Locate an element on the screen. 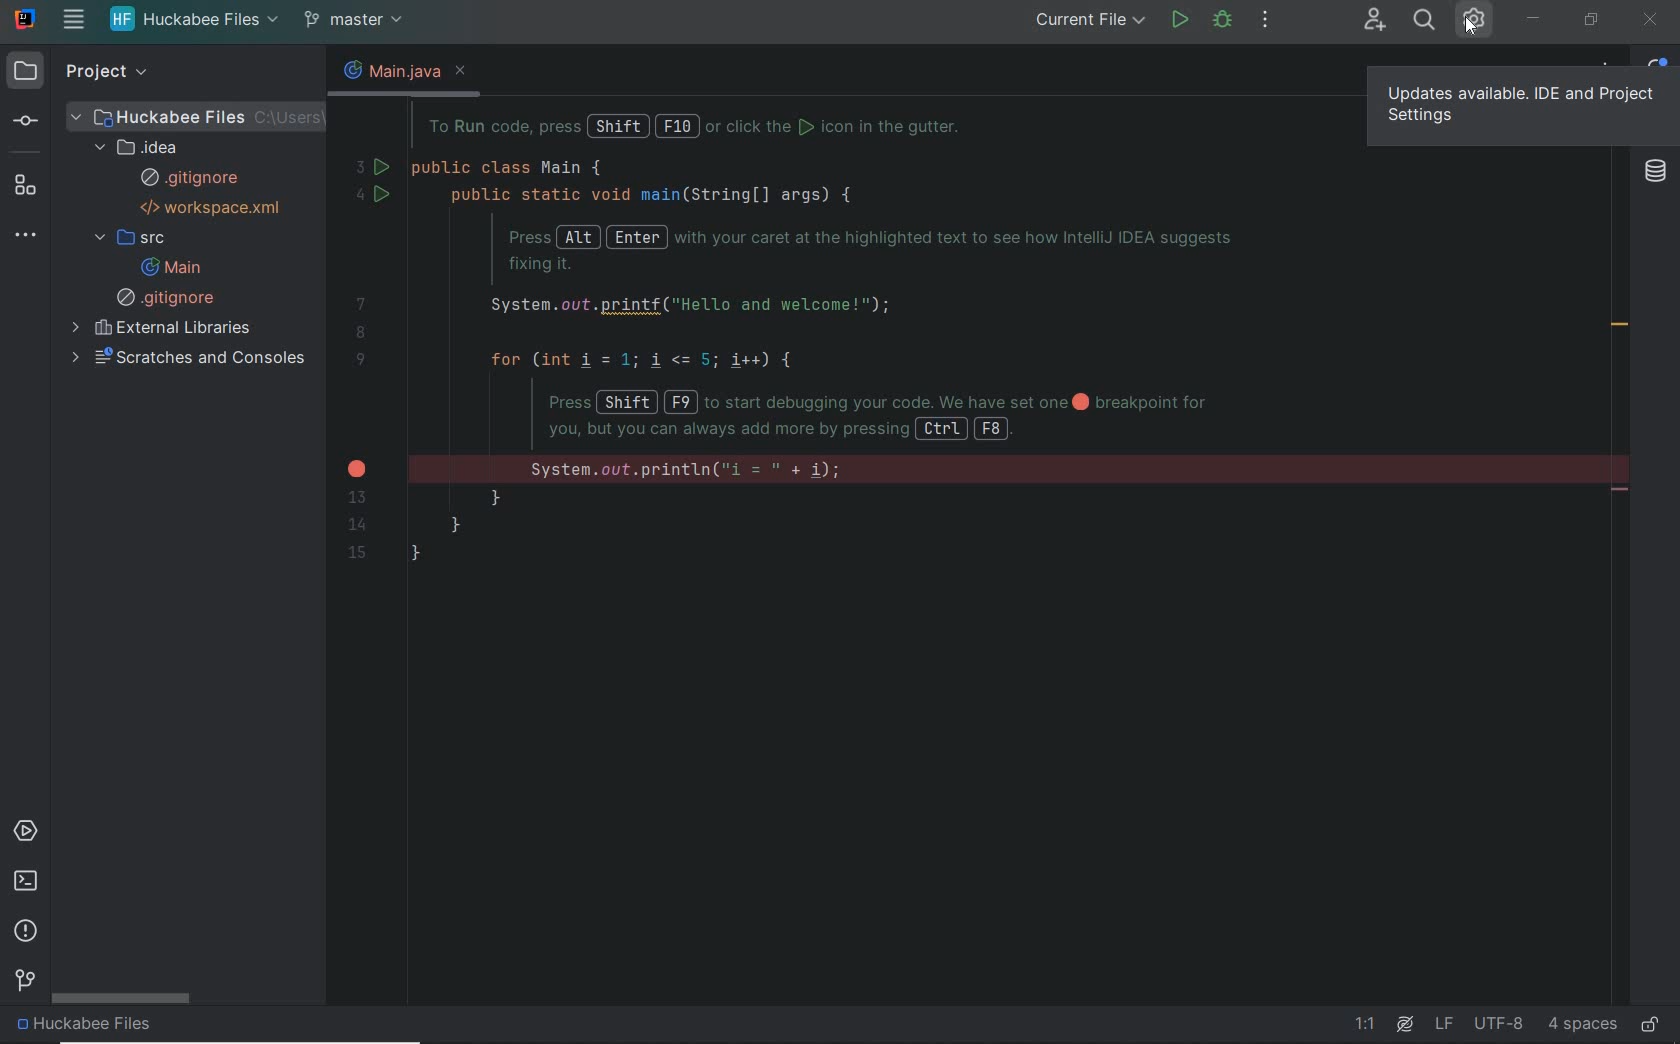 This screenshot has height=1044, width=1680. restore down is located at coordinates (1594, 21).